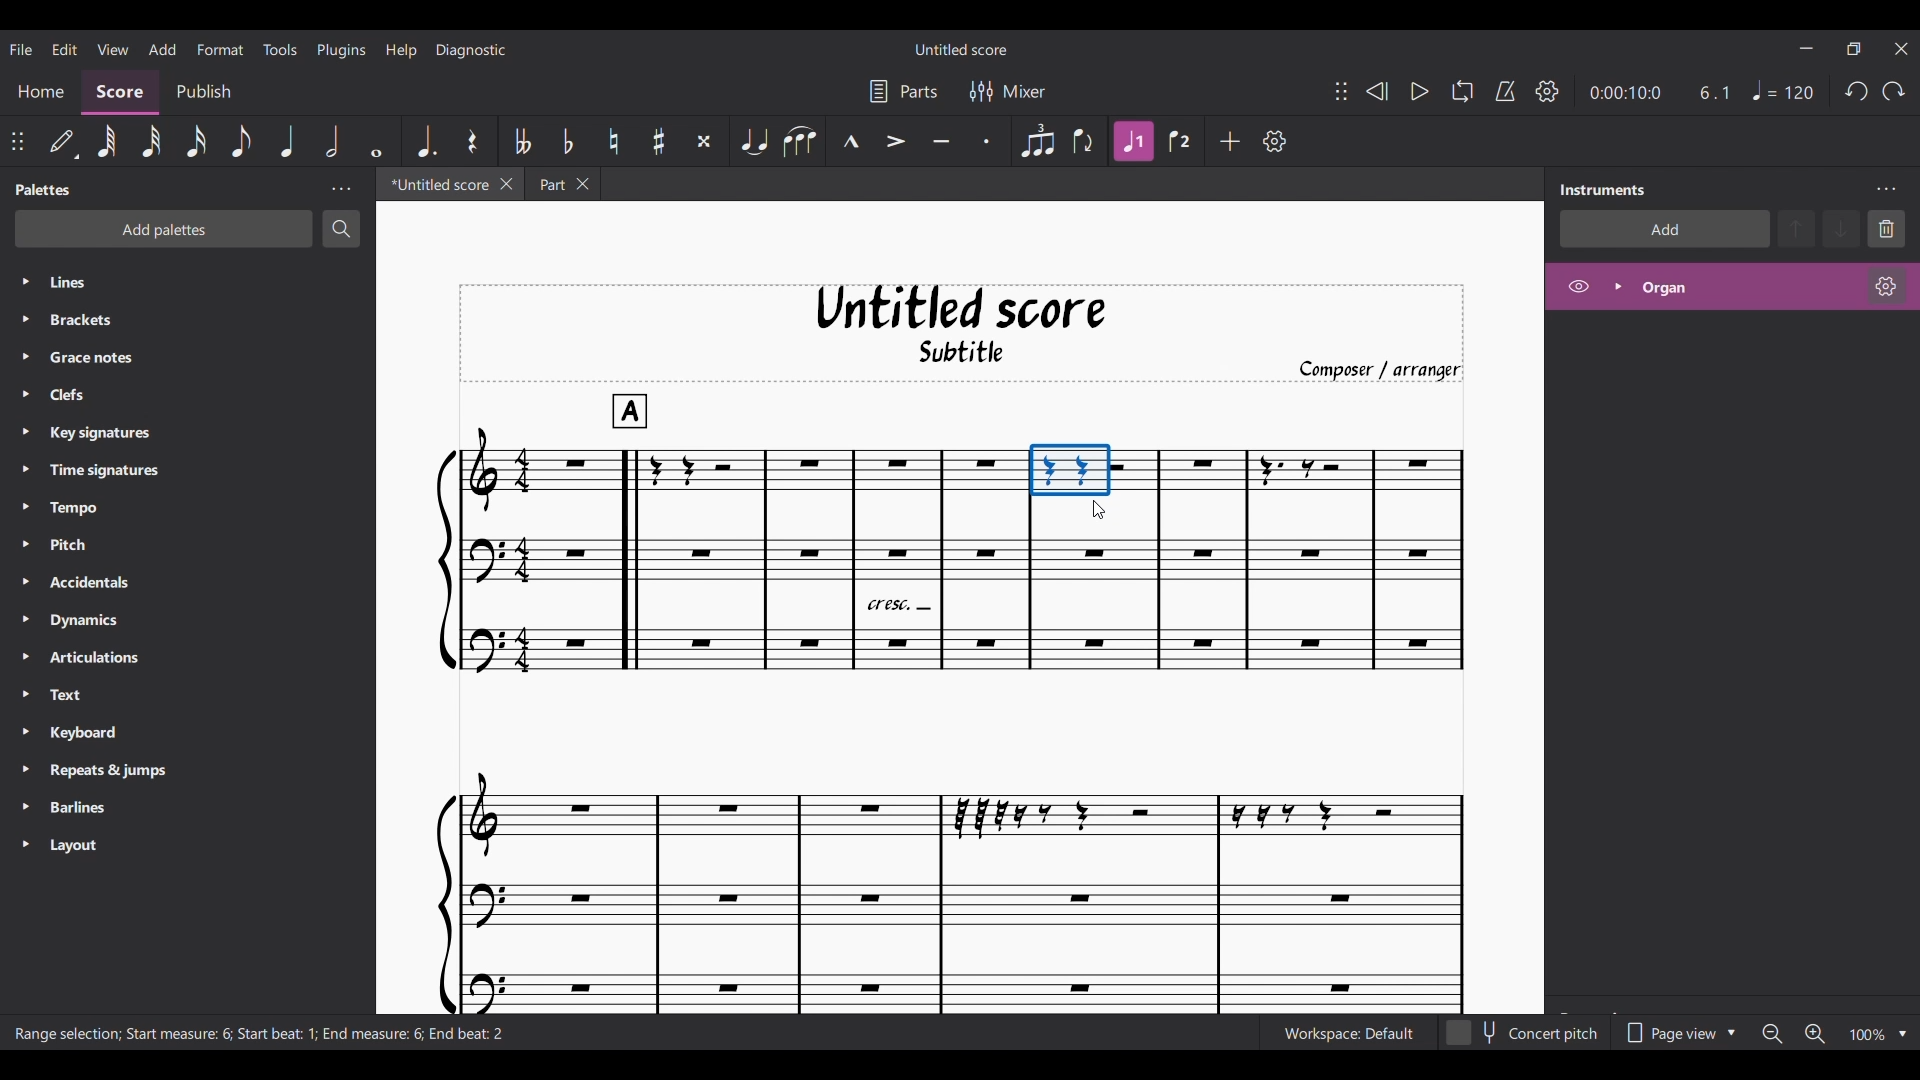 The height and width of the screenshot is (1080, 1920). Describe the element at coordinates (754, 141) in the screenshot. I see `Tie` at that location.